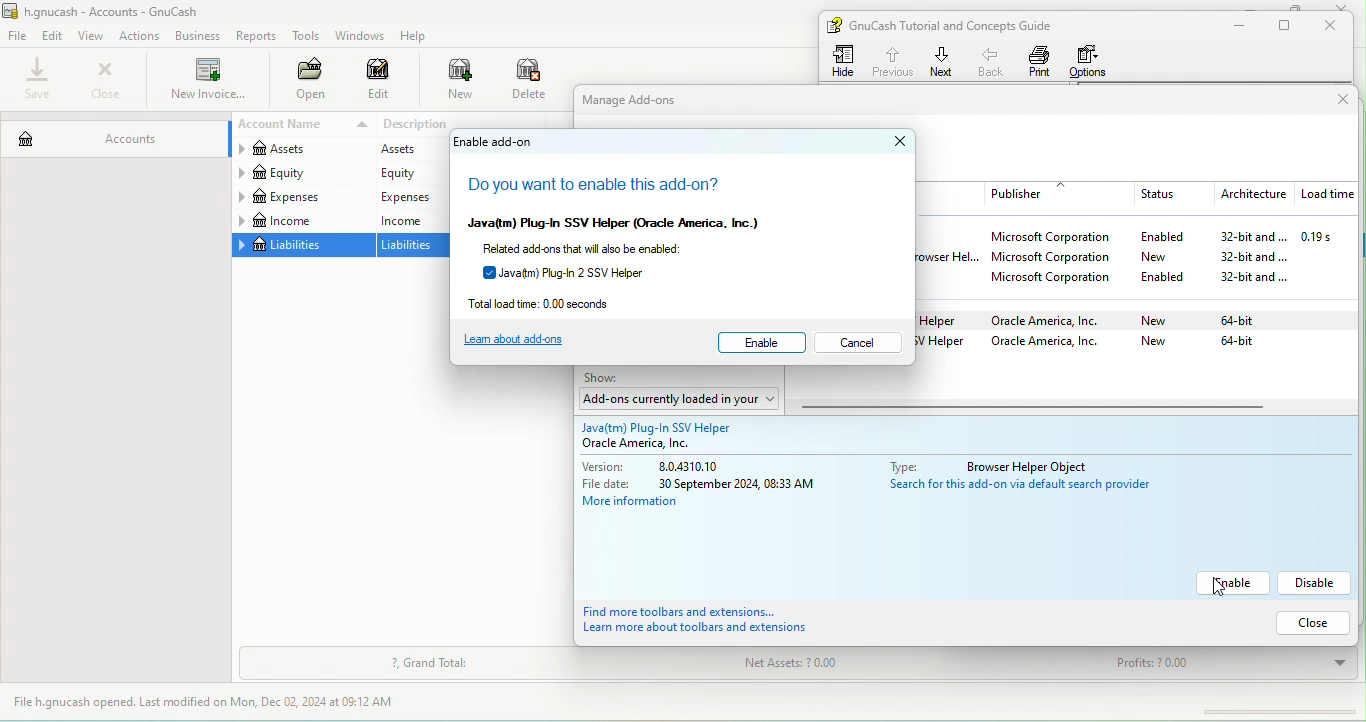 This screenshot has height=722, width=1366. What do you see at coordinates (853, 666) in the screenshot?
I see `net assets ?0.00` at bounding box center [853, 666].